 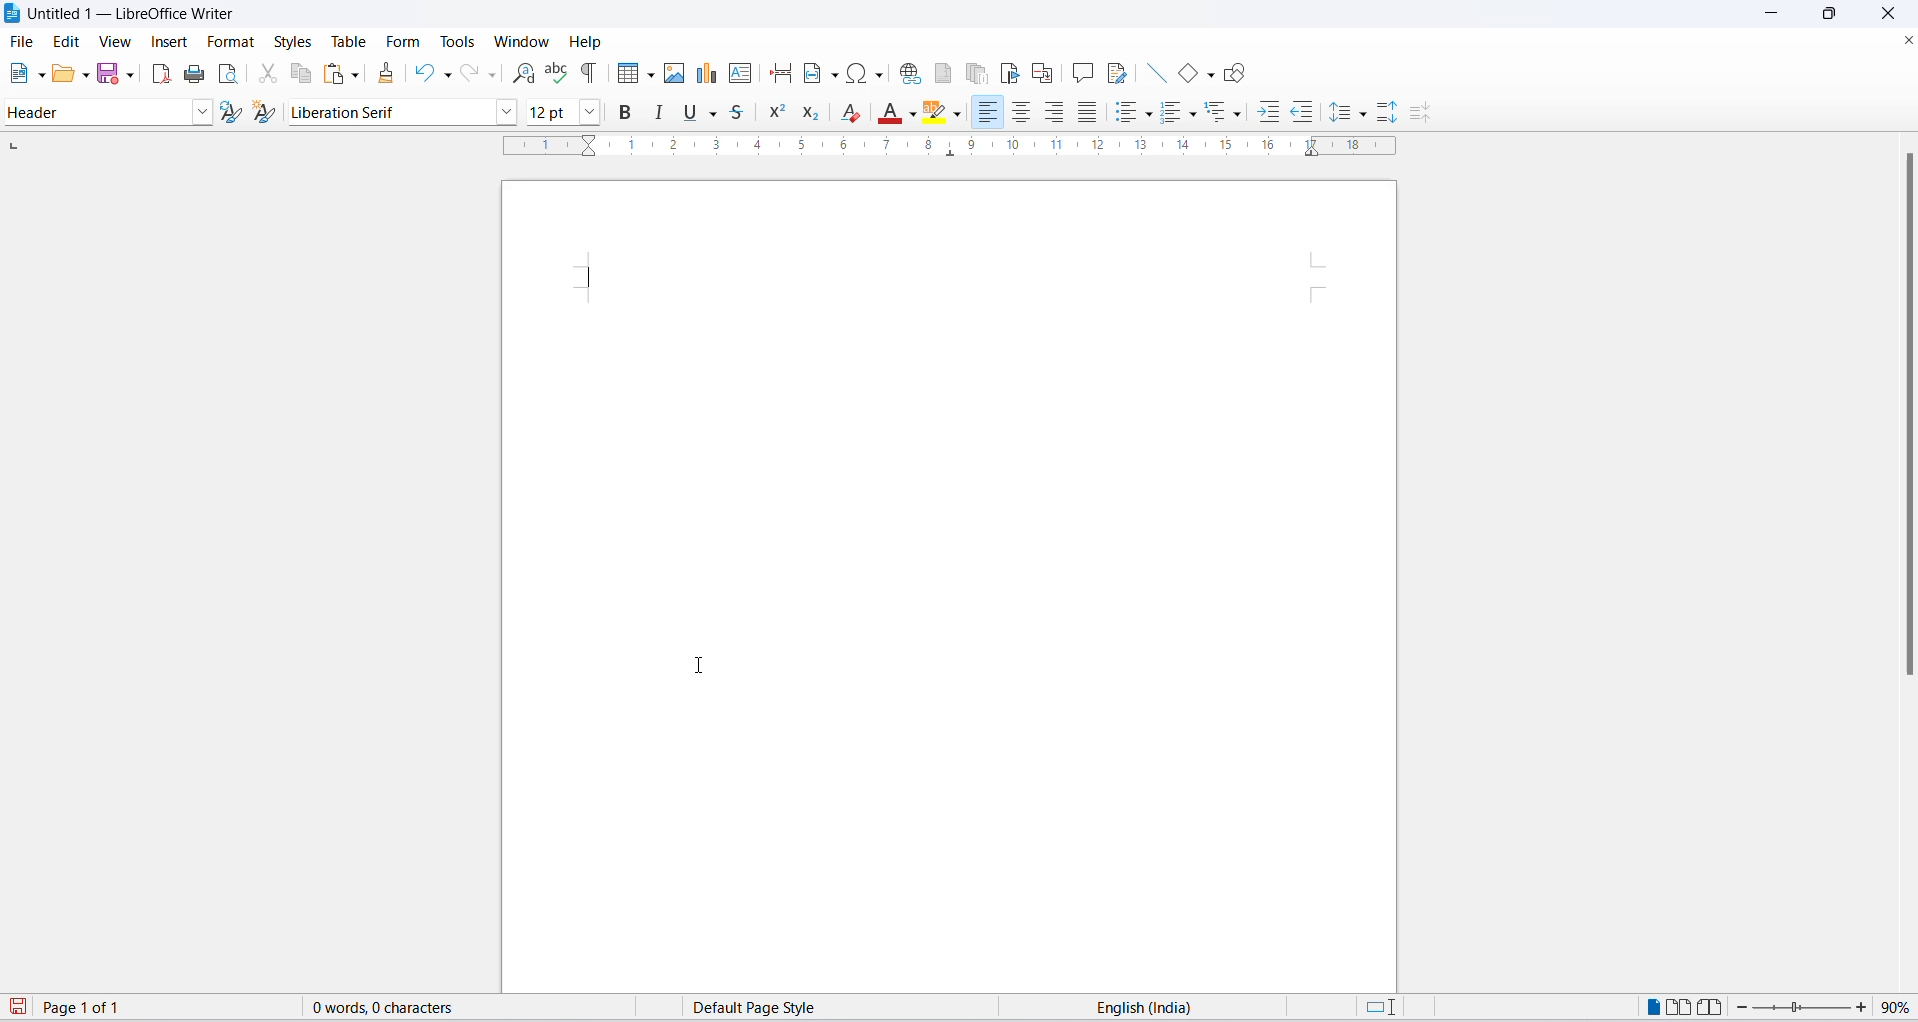 I want to click on font color options, so click(x=911, y=112).